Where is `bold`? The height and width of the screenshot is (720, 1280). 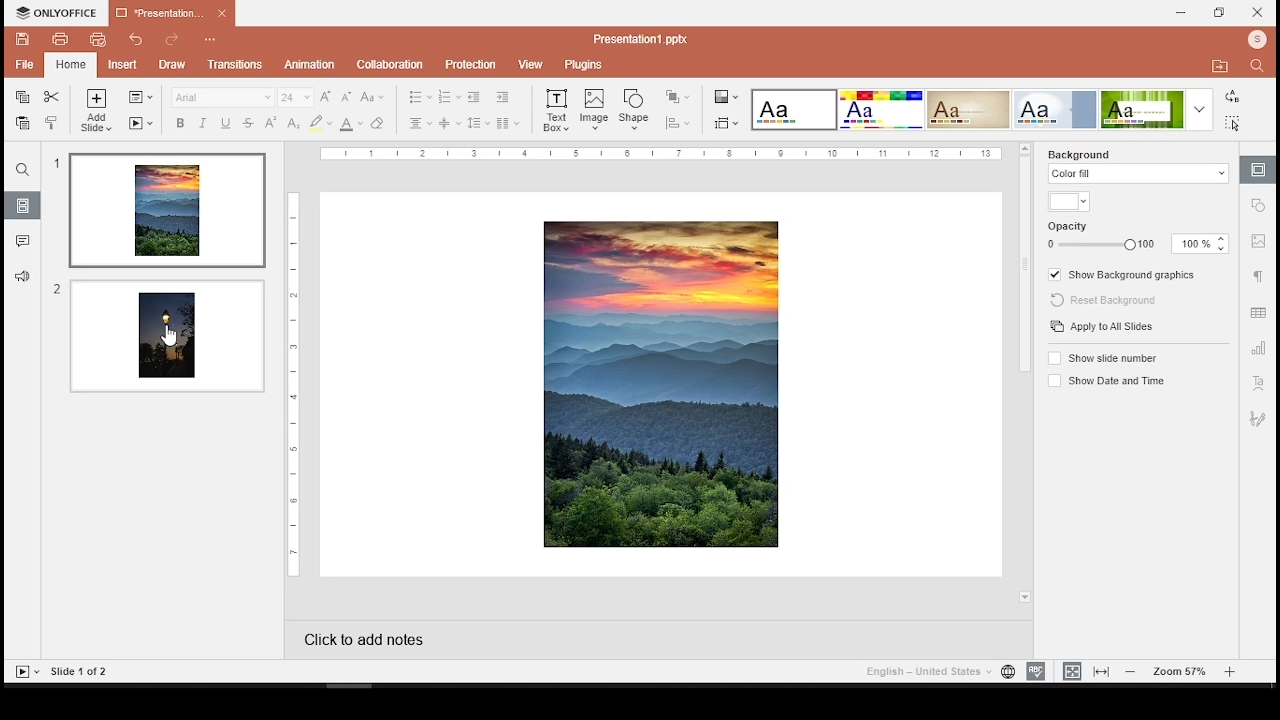
bold is located at coordinates (180, 123).